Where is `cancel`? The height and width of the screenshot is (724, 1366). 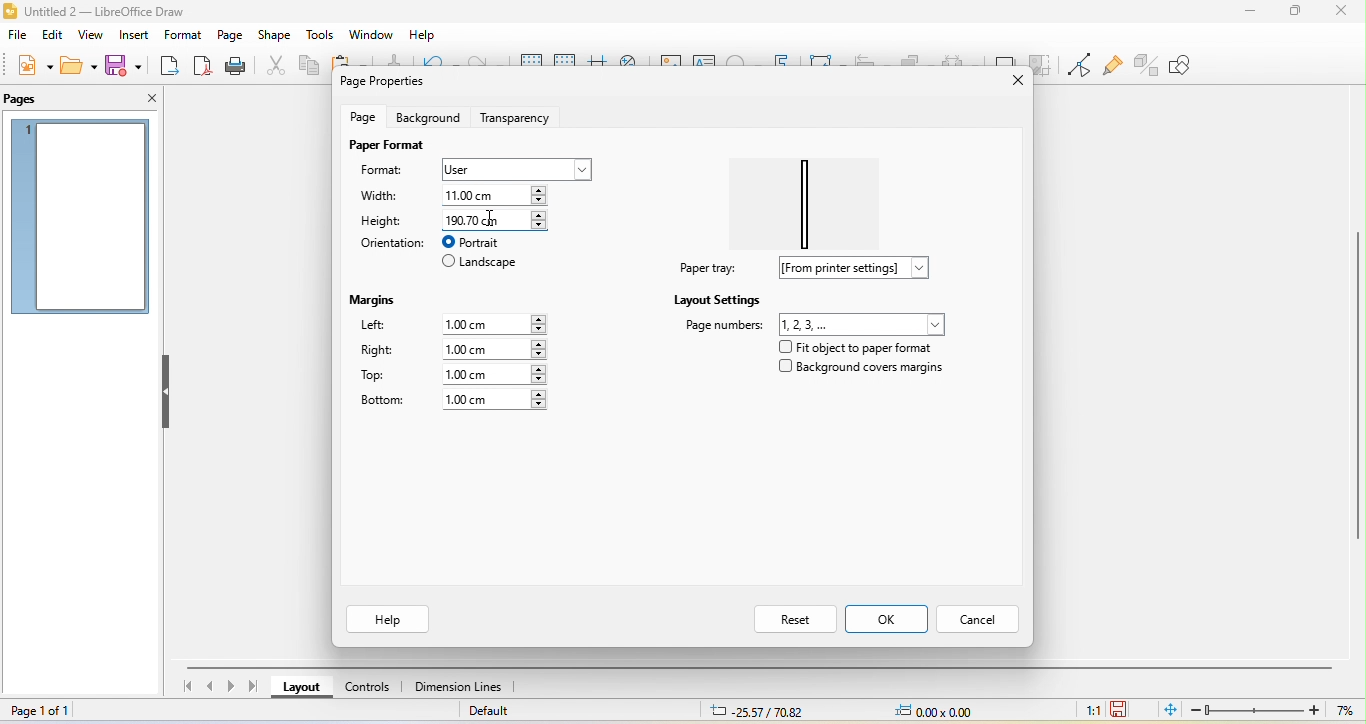
cancel is located at coordinates (981, 617).